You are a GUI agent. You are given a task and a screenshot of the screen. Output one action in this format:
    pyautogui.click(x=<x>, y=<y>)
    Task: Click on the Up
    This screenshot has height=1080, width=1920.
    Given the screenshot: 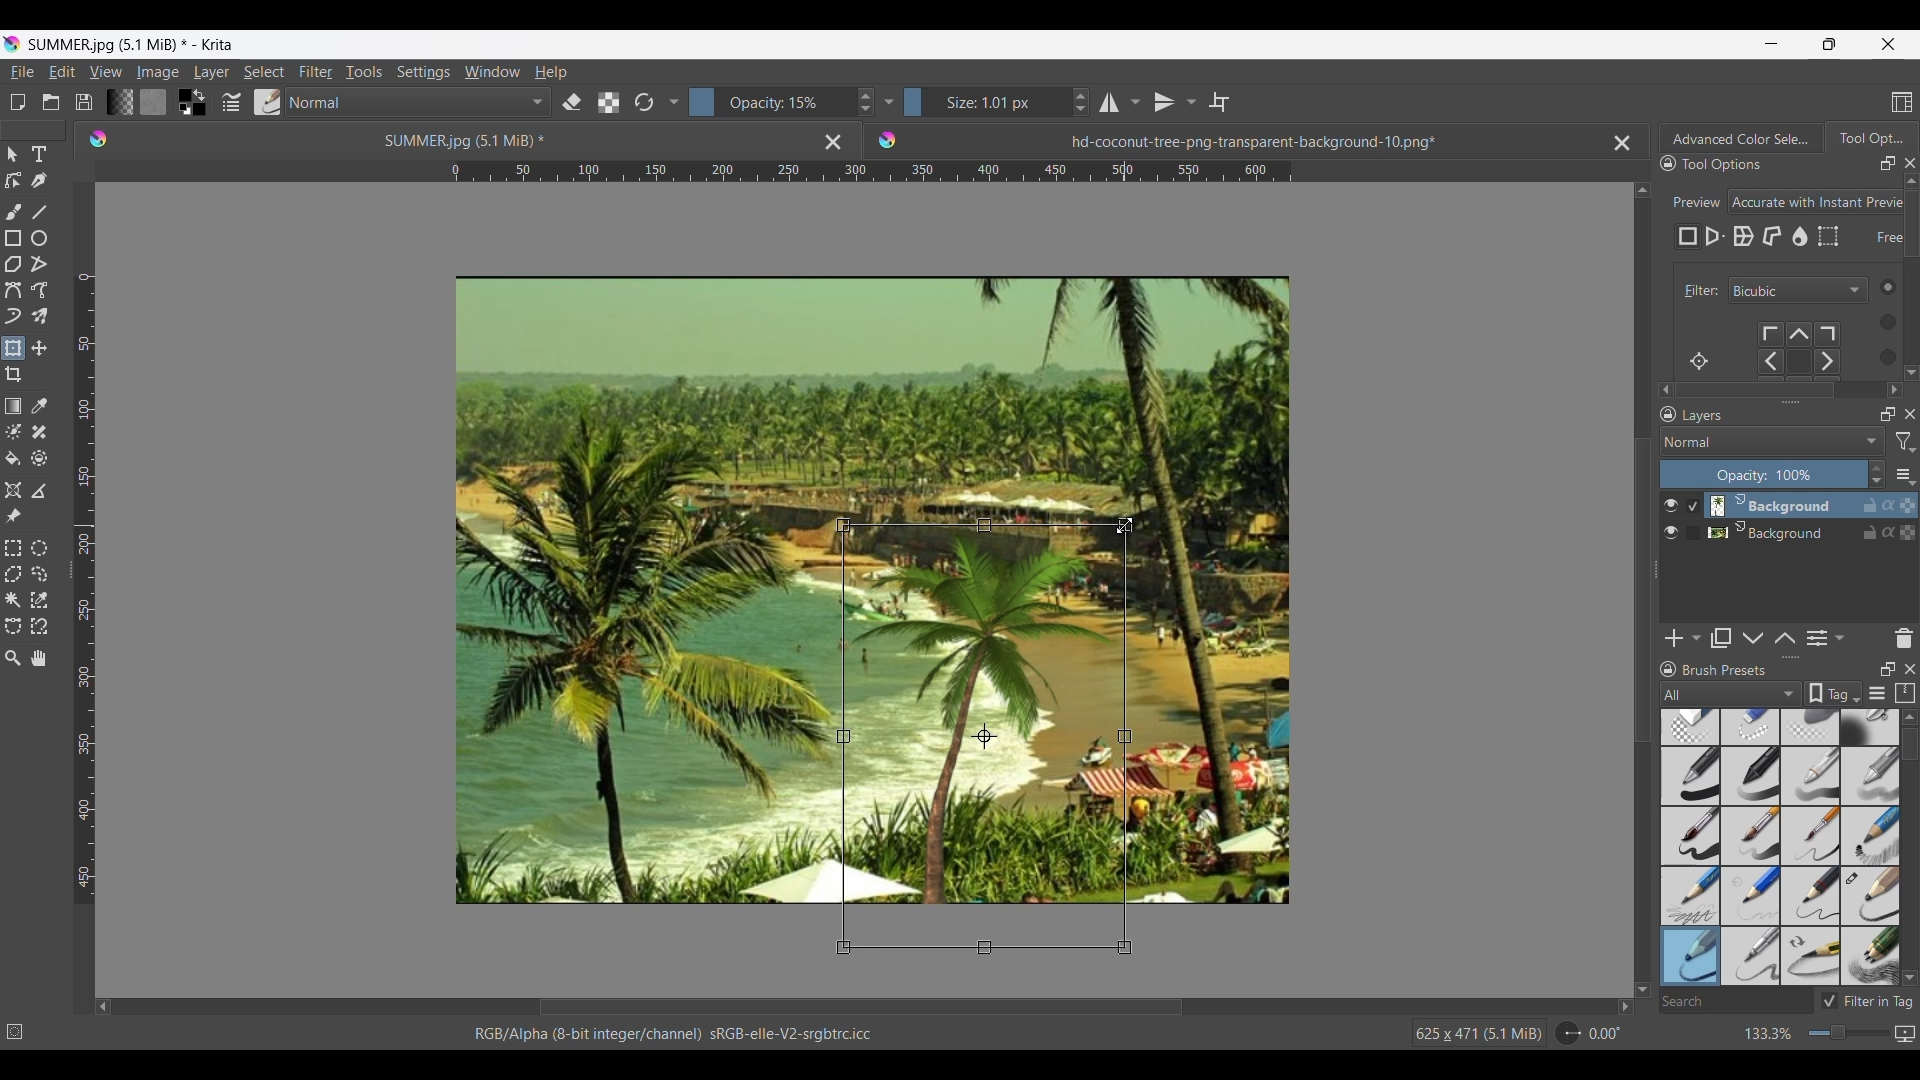 What is the action you would take?
    pyautogui.click(x=1643, y=186)
    